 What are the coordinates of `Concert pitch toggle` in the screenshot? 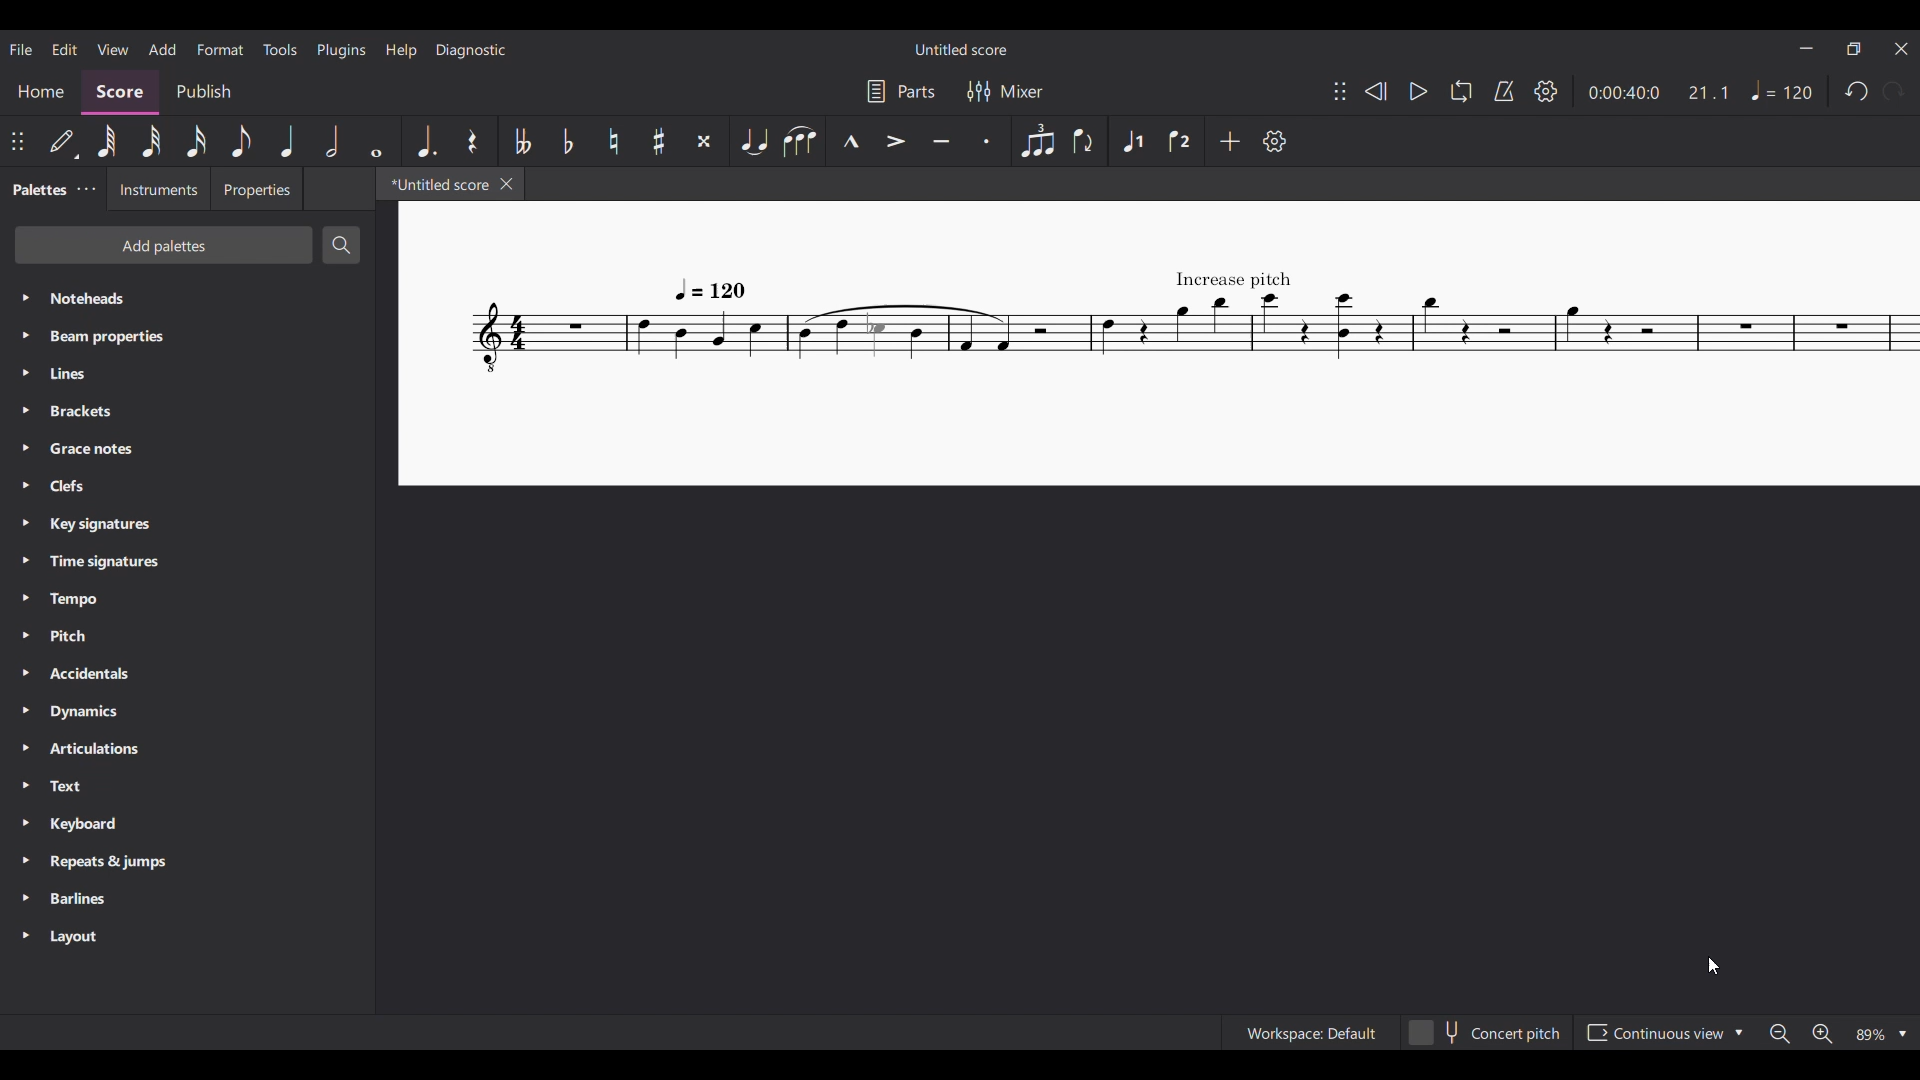 It's located at (1487, 1032).